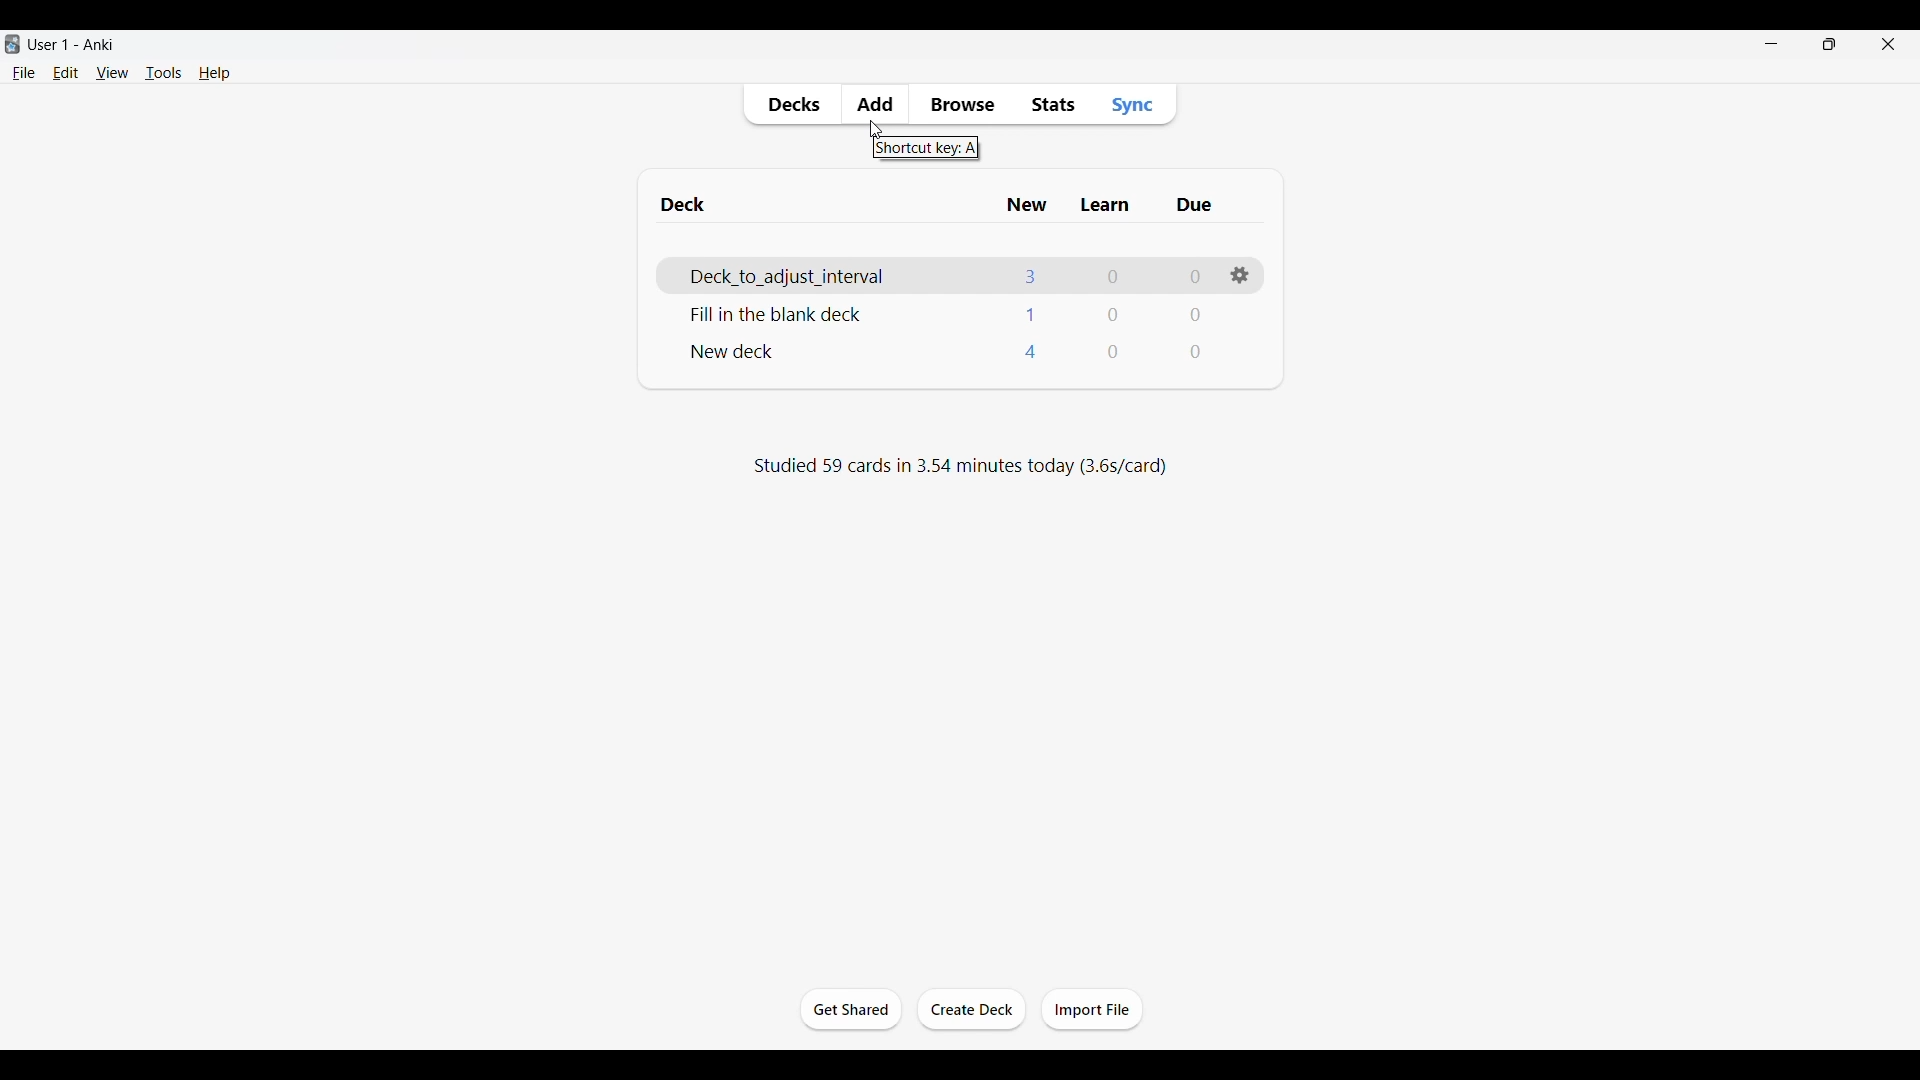 The height and width of the screenshot is (1080, 1920). Describe the element at coordinates (1112, 279) in the screenshot. I see `Details specific to each column and deck` at that location.